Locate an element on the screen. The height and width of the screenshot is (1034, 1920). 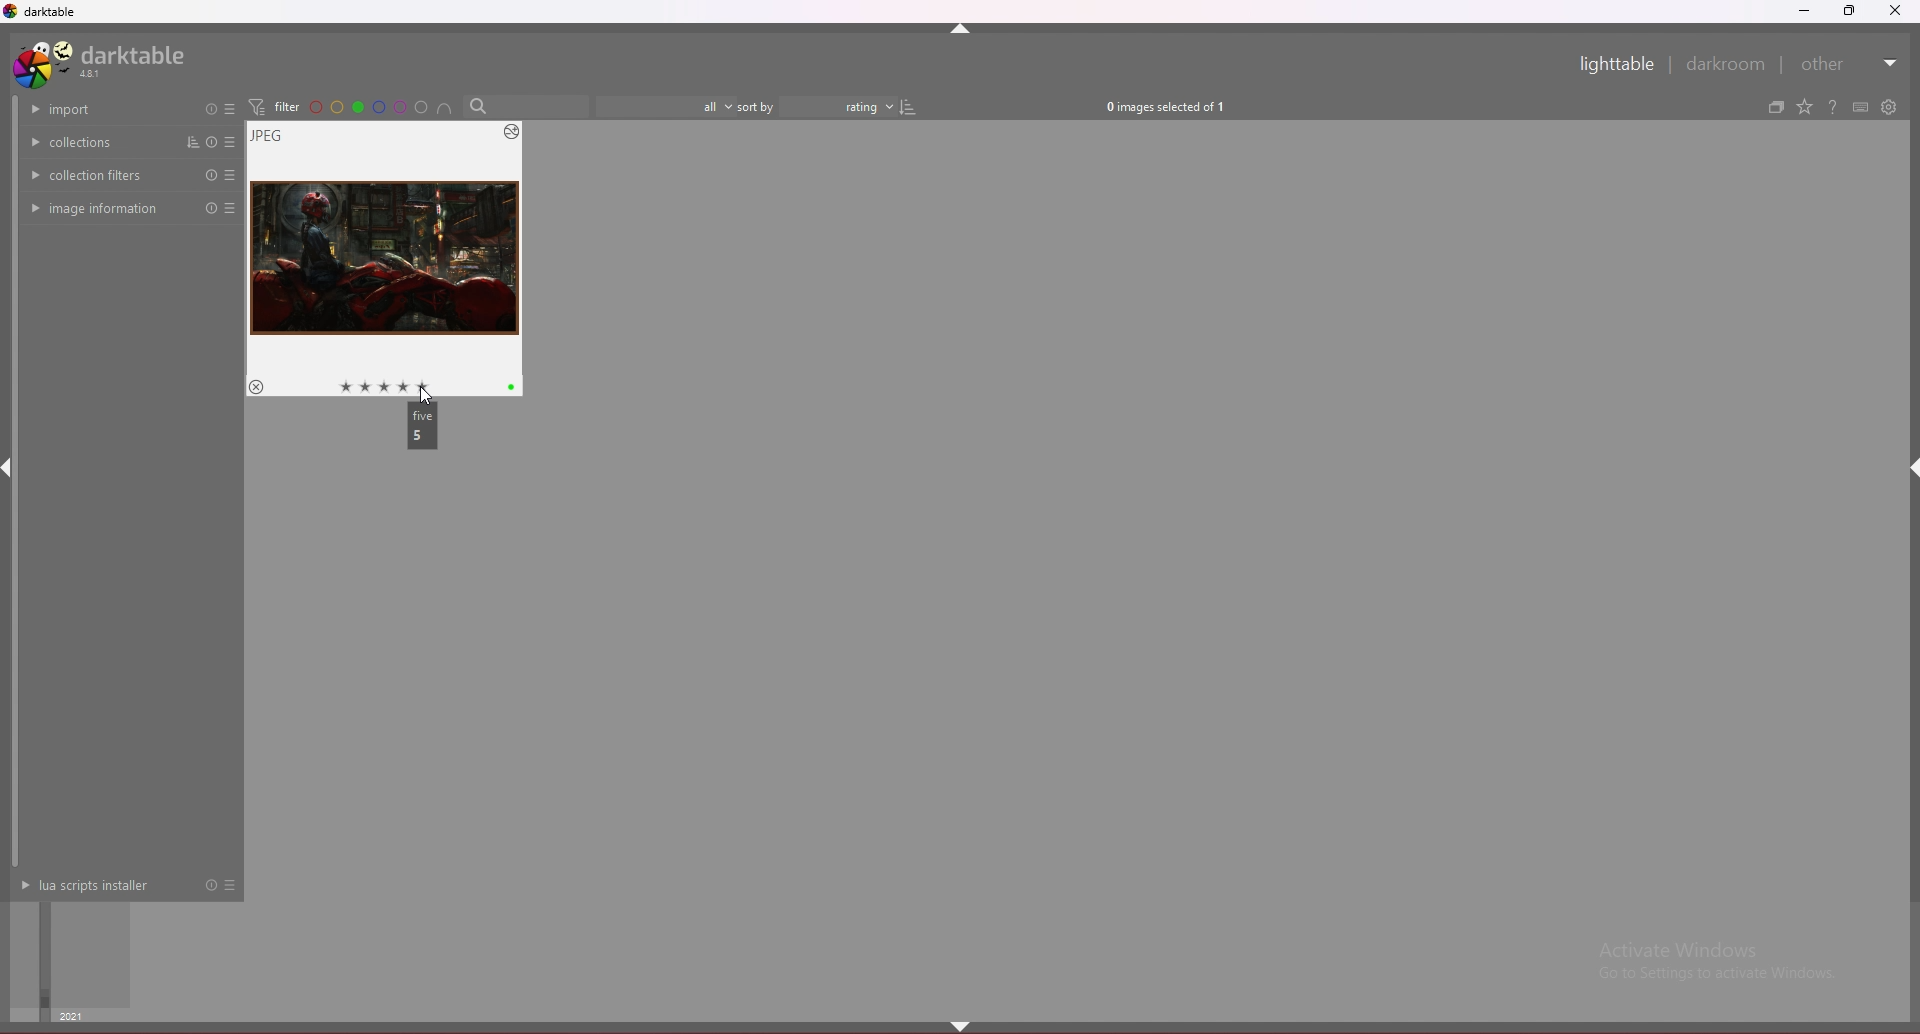
description is located at coordinates (422, 426).